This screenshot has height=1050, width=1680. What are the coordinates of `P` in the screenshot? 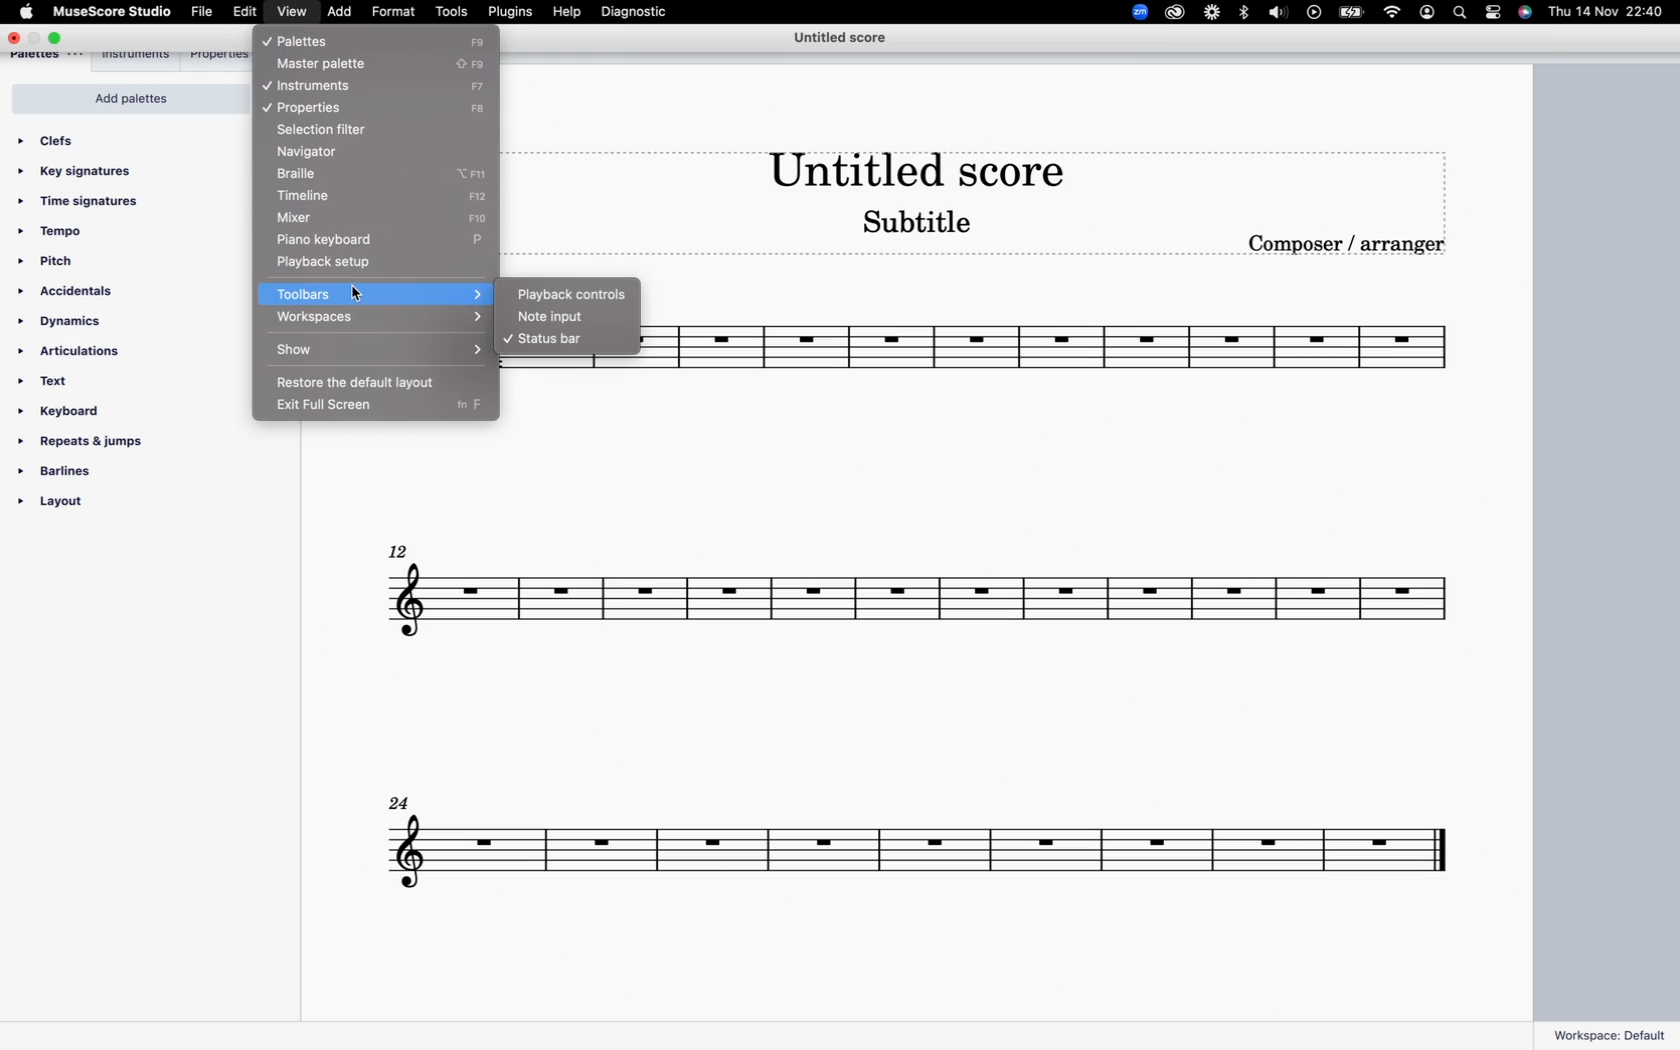 It's located at (482, 239).